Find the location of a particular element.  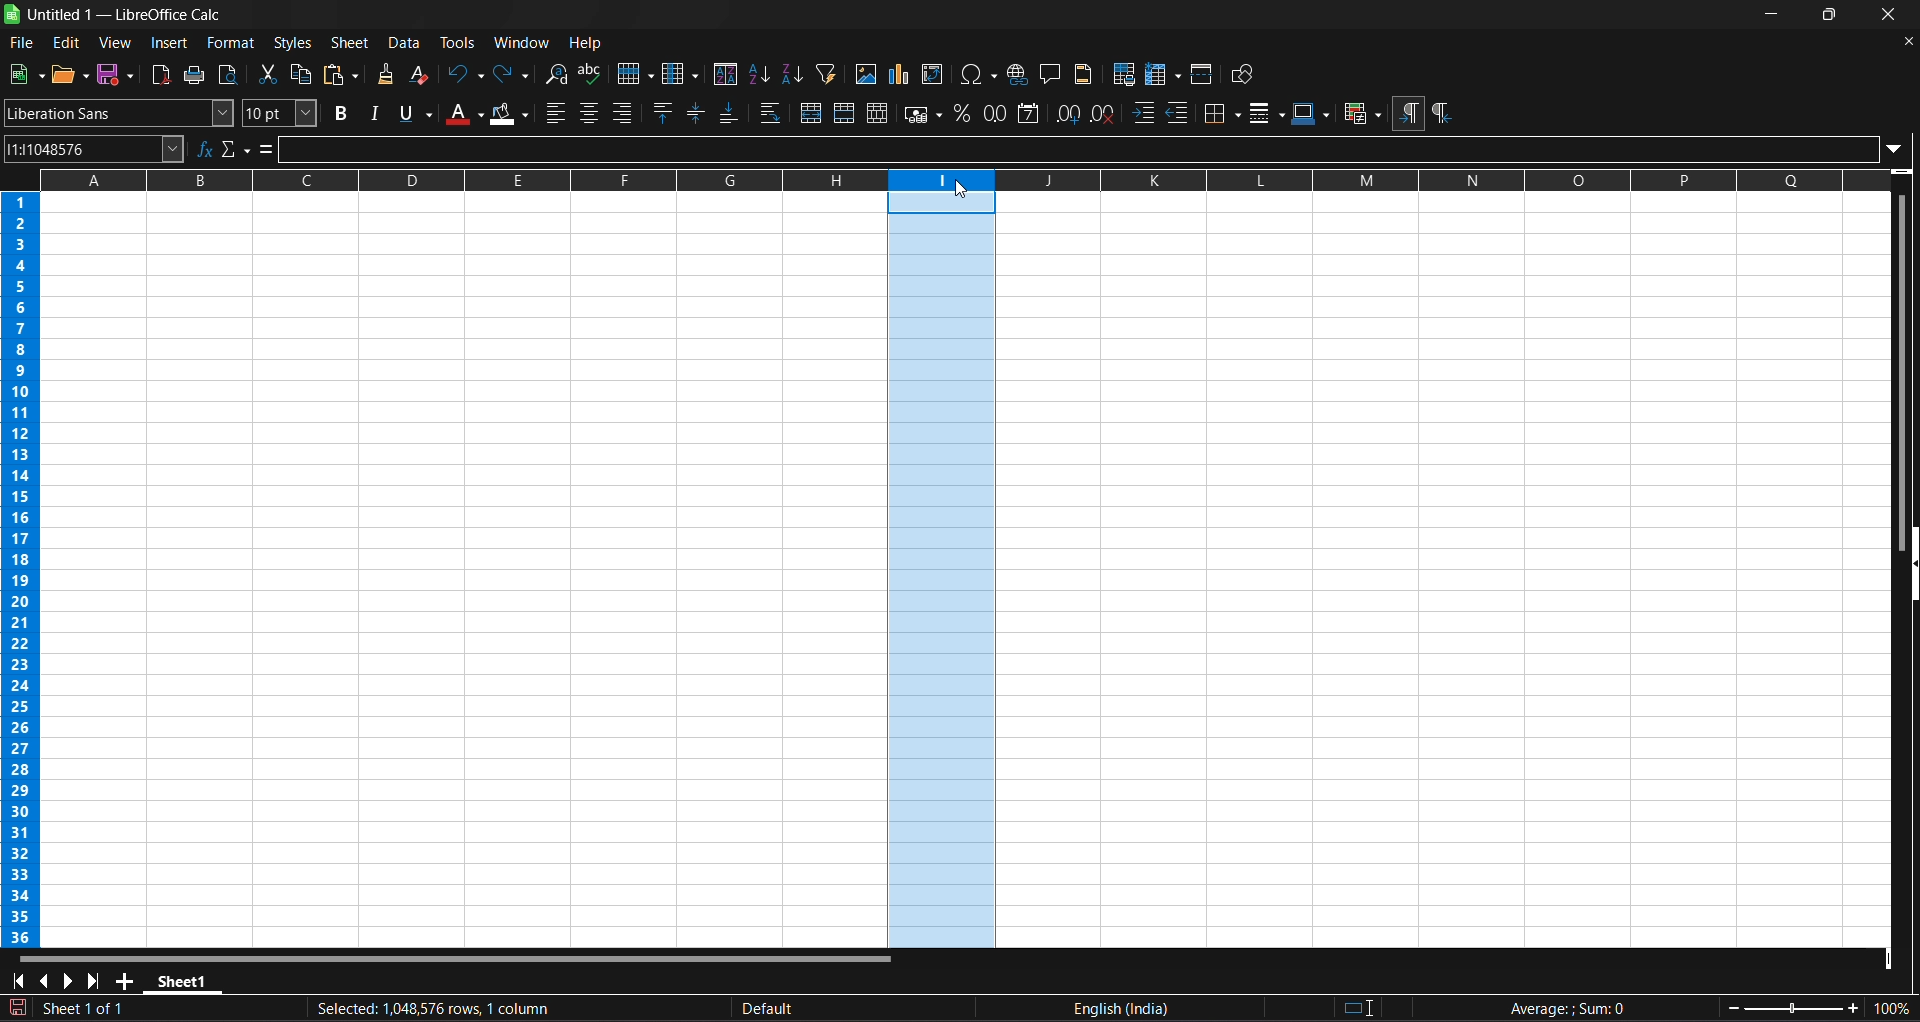

scroll to next sheet is located at coordinates (71, 980).